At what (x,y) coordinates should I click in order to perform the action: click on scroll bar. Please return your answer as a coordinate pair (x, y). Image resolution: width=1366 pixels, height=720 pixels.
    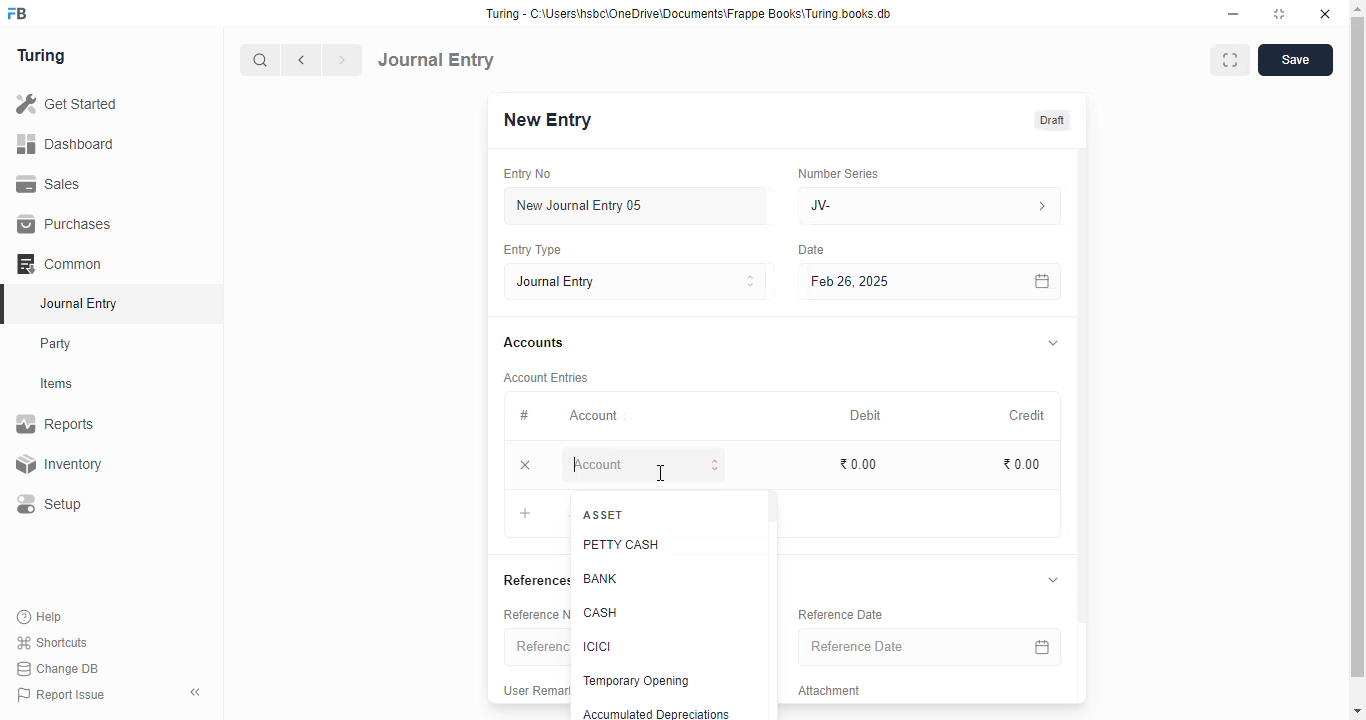
    Looking at the image, I should click on (1359, 358).